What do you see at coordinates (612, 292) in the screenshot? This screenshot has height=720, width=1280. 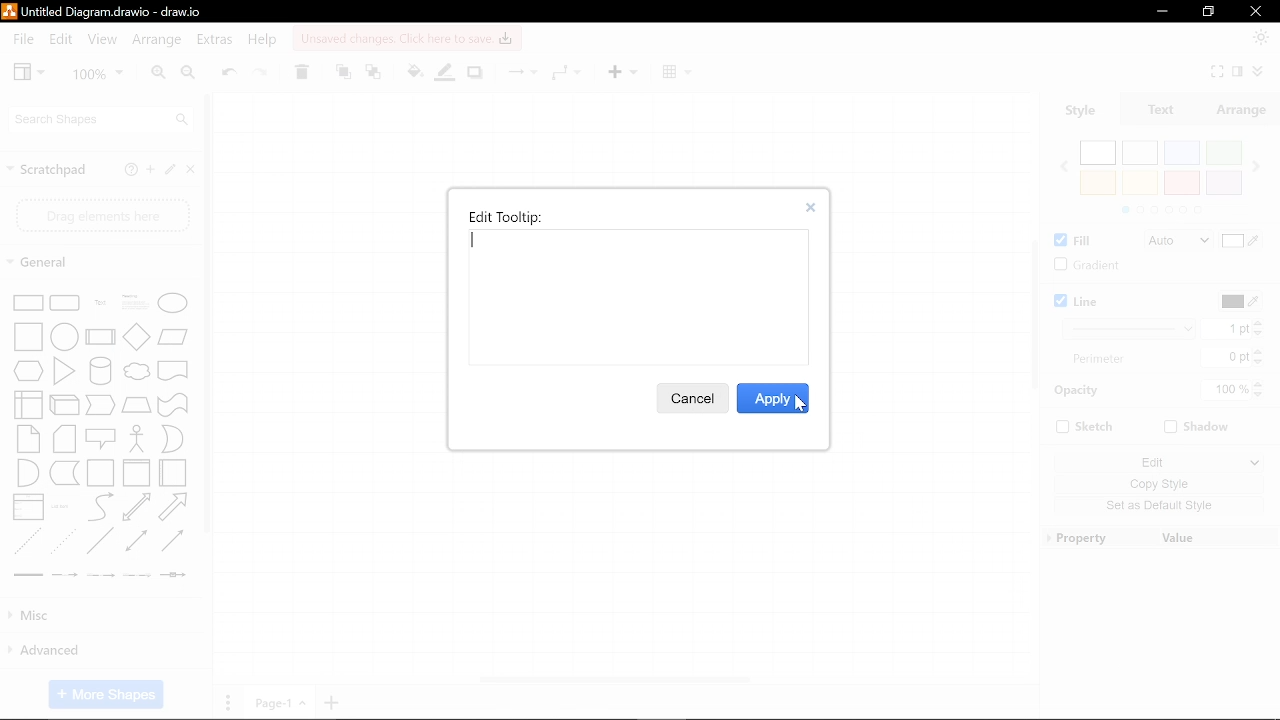 I see `Space for typing` at bounding box center [612, 292].